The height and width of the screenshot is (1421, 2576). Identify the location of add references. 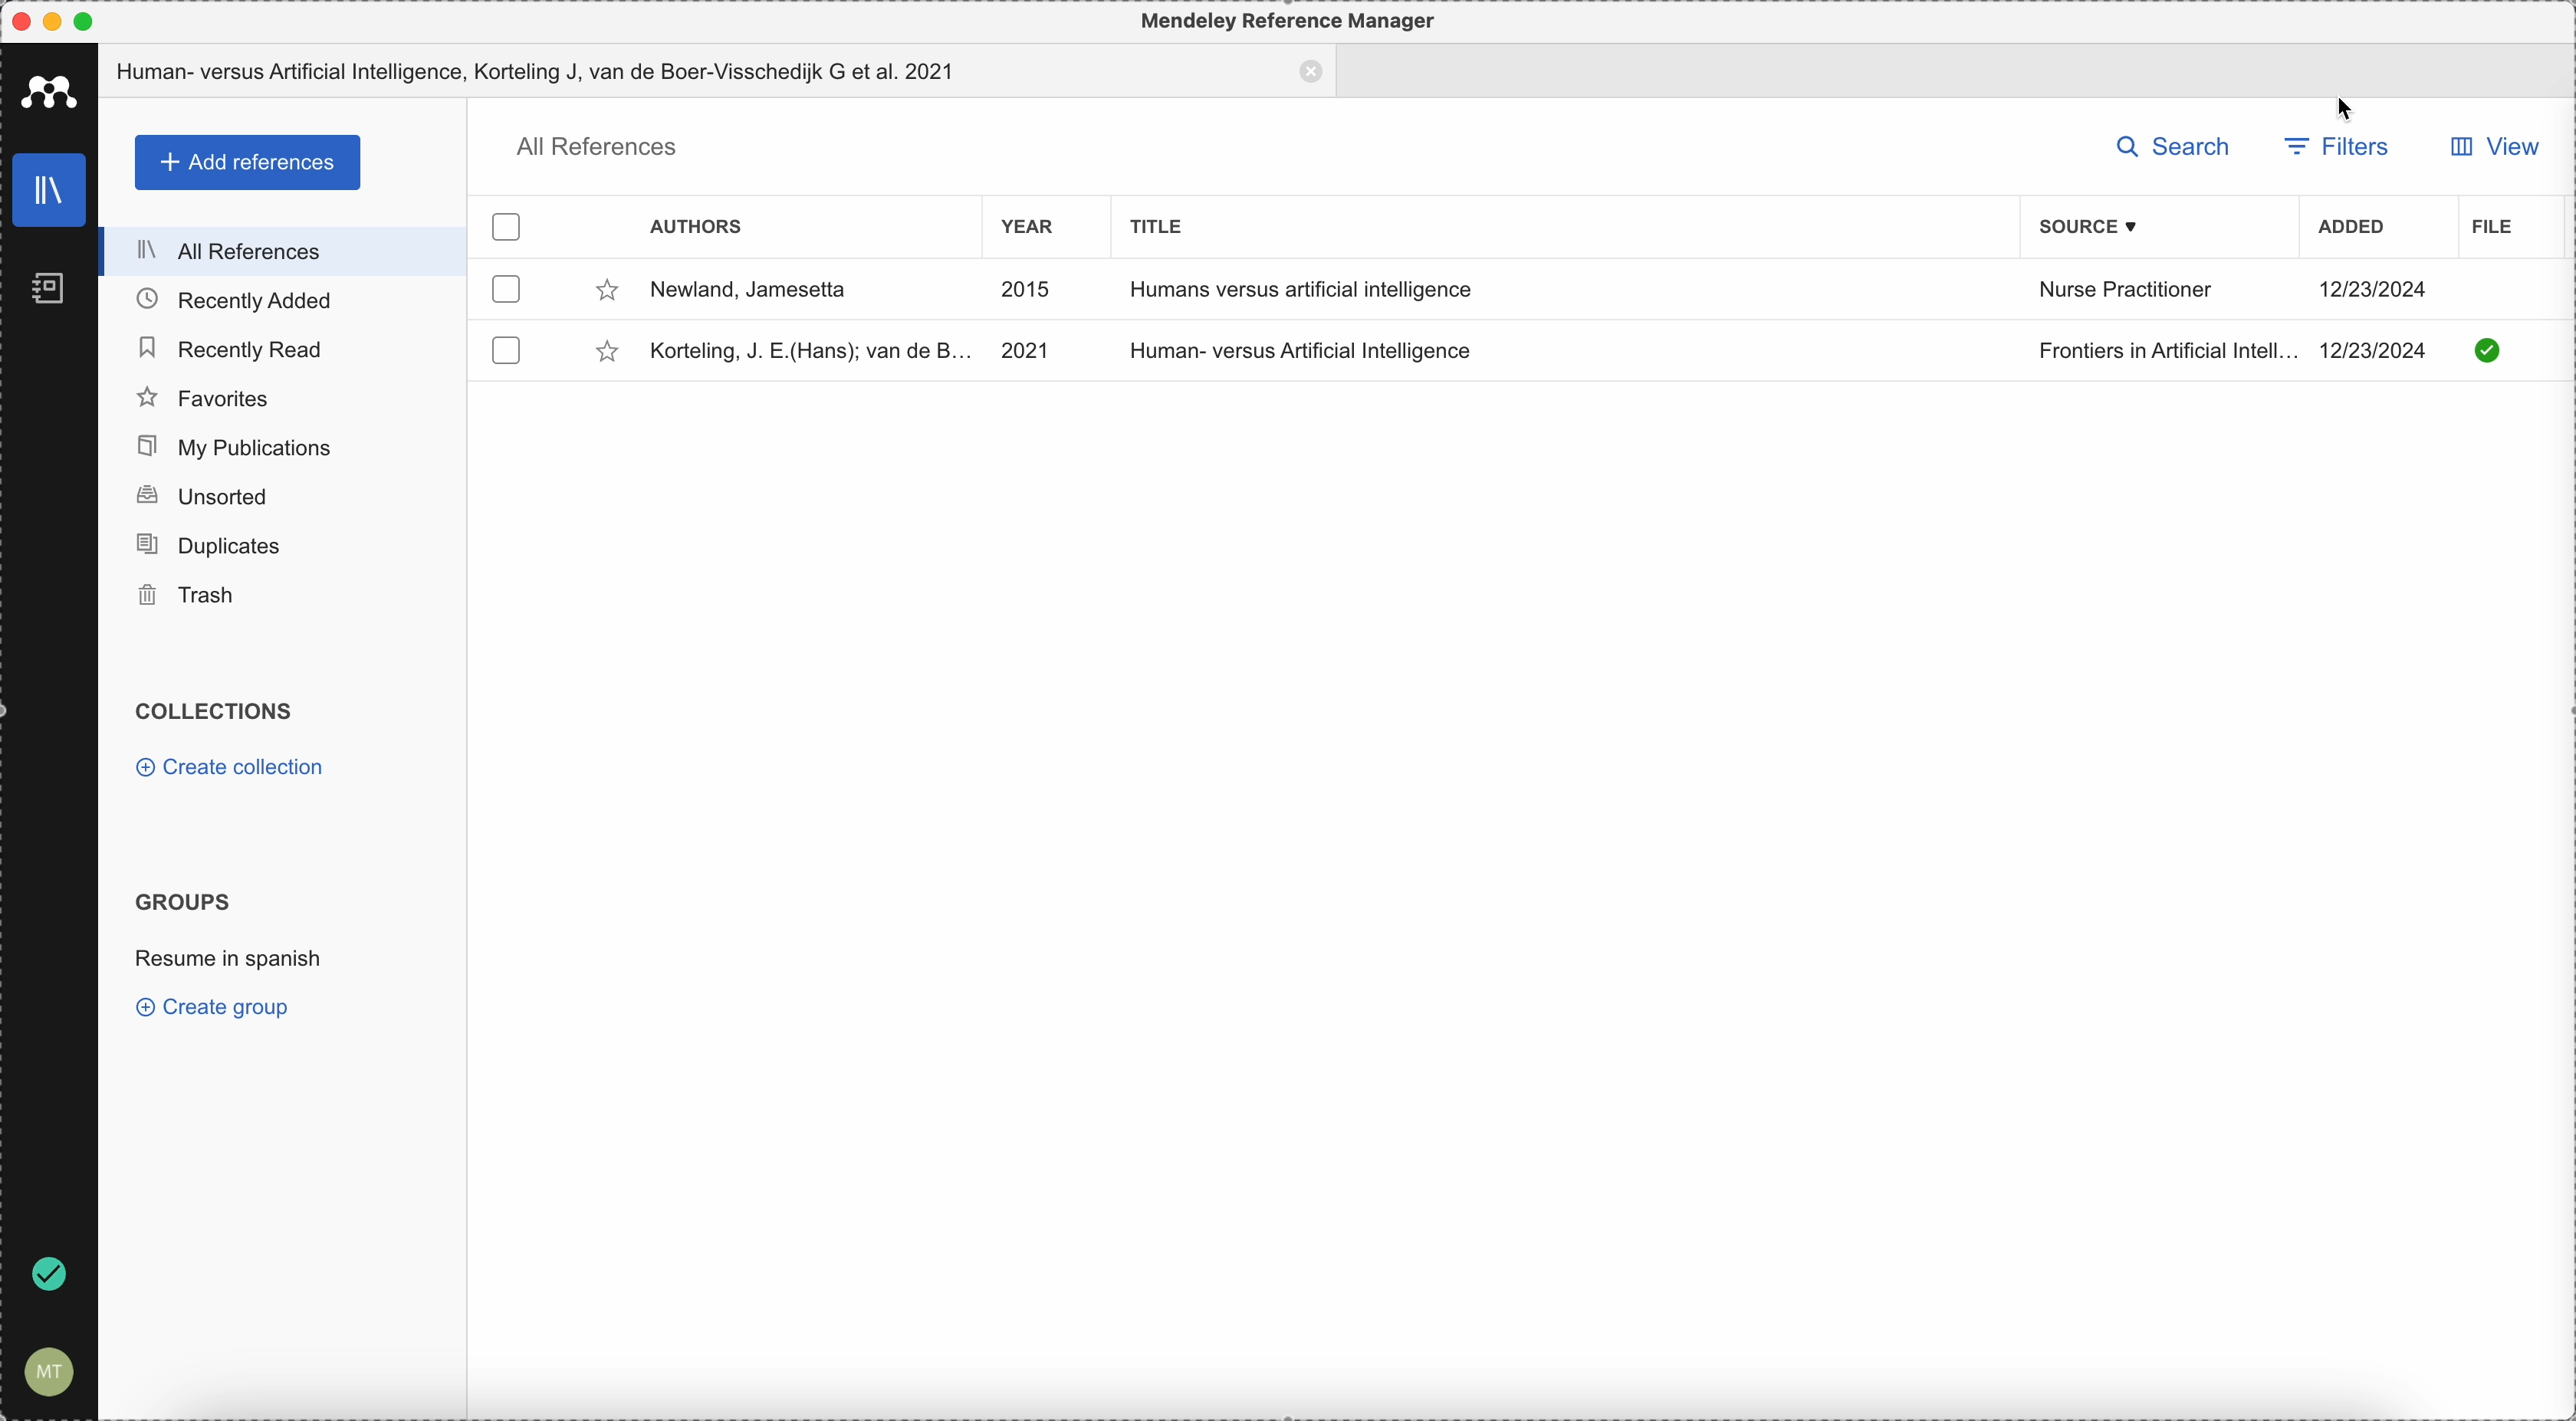
(245, 162).